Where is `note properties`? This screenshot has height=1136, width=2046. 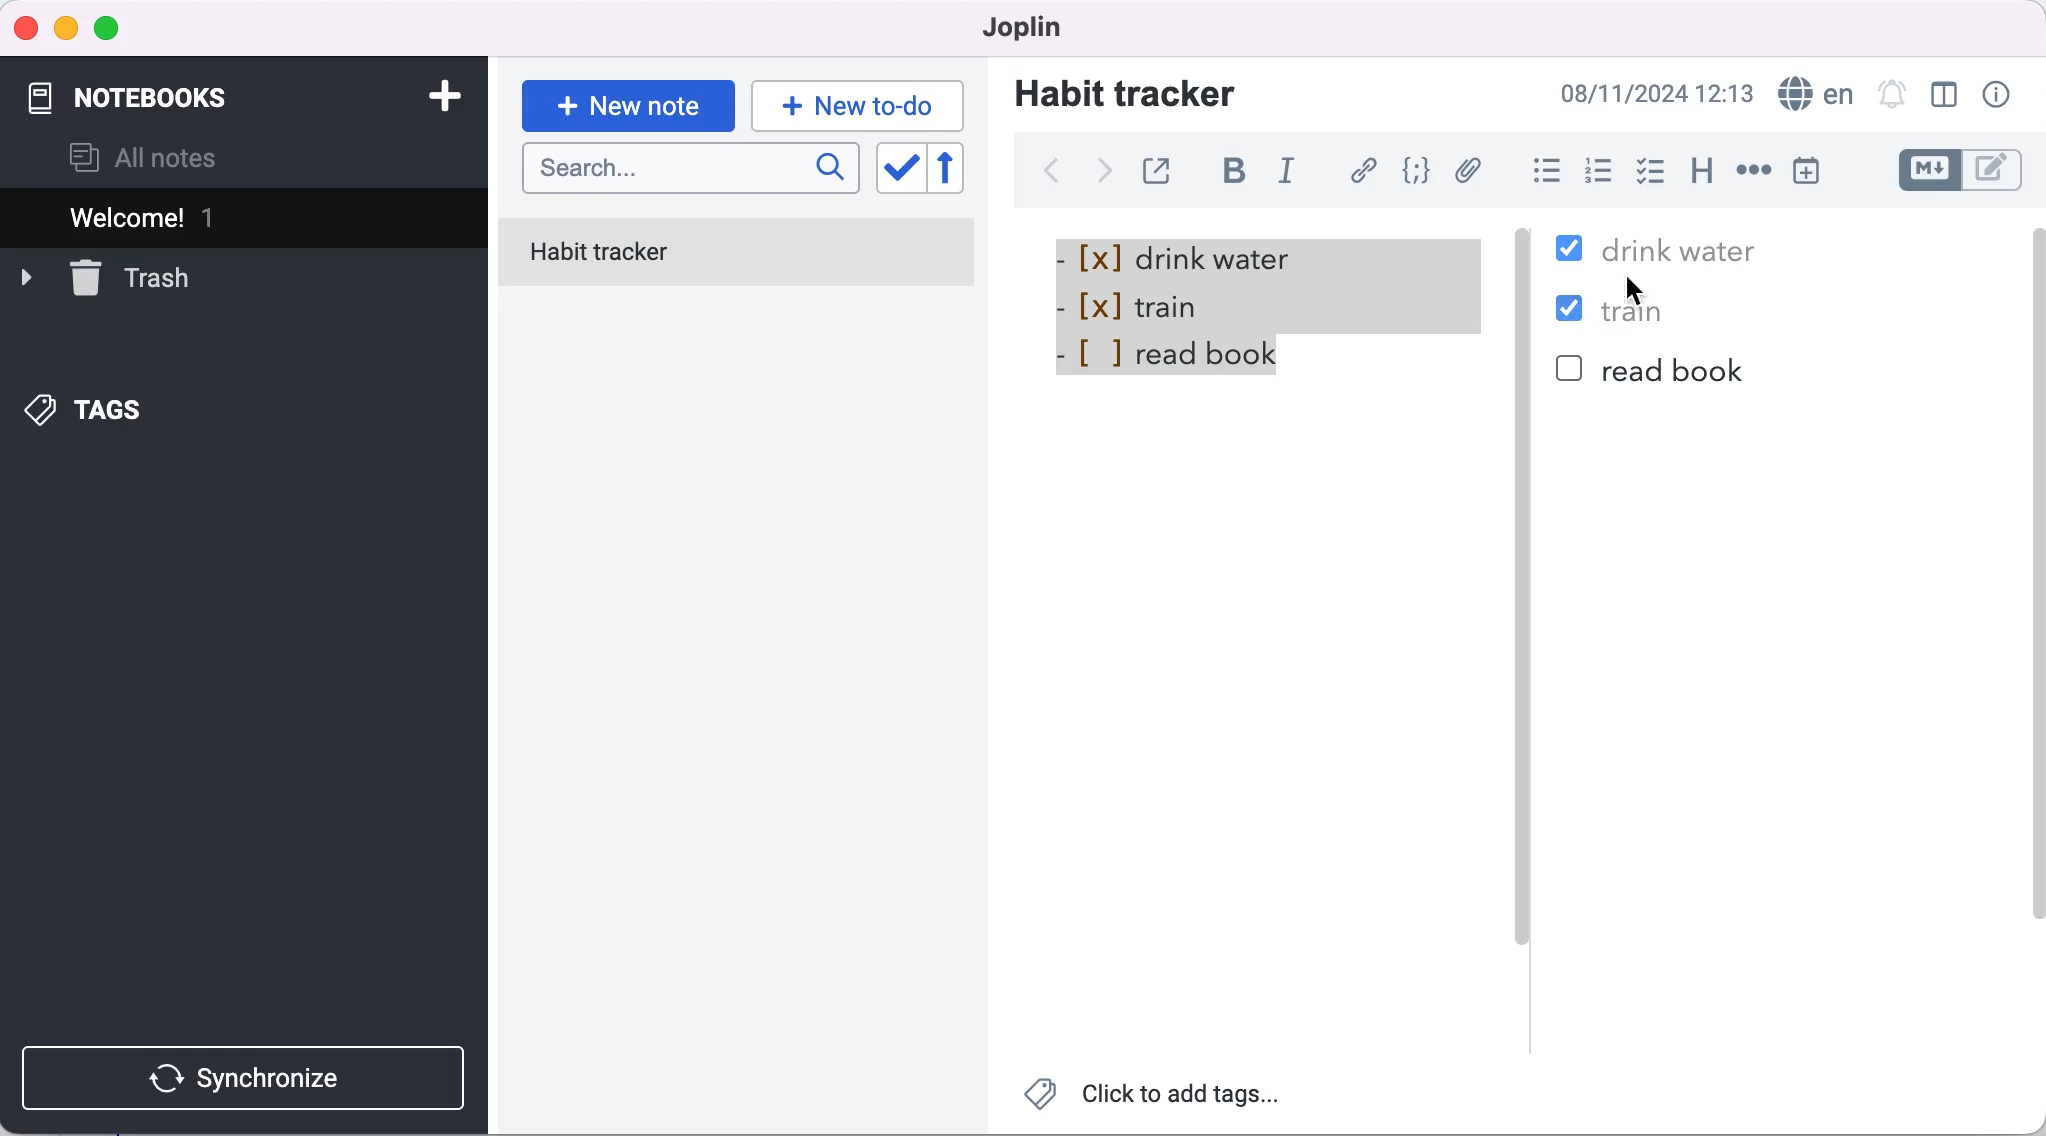 note properties is located at coordinates (1999, 95).